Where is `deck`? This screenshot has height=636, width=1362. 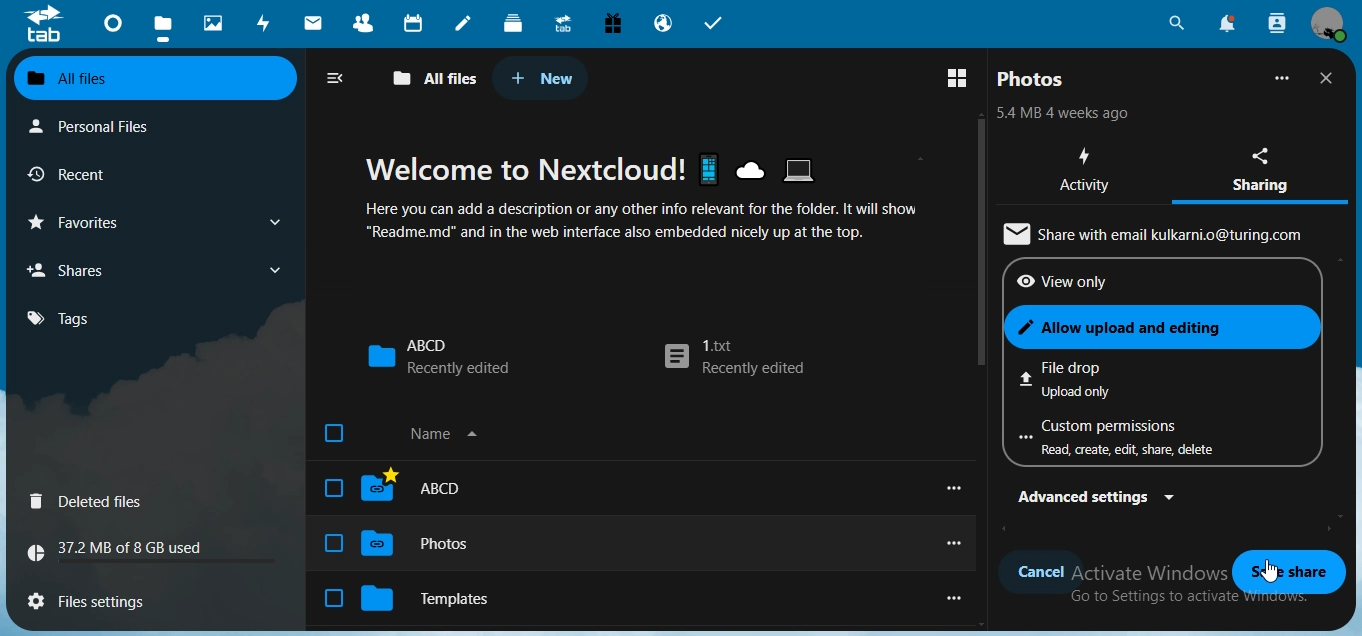
deck is located at coordinates (513, 22).